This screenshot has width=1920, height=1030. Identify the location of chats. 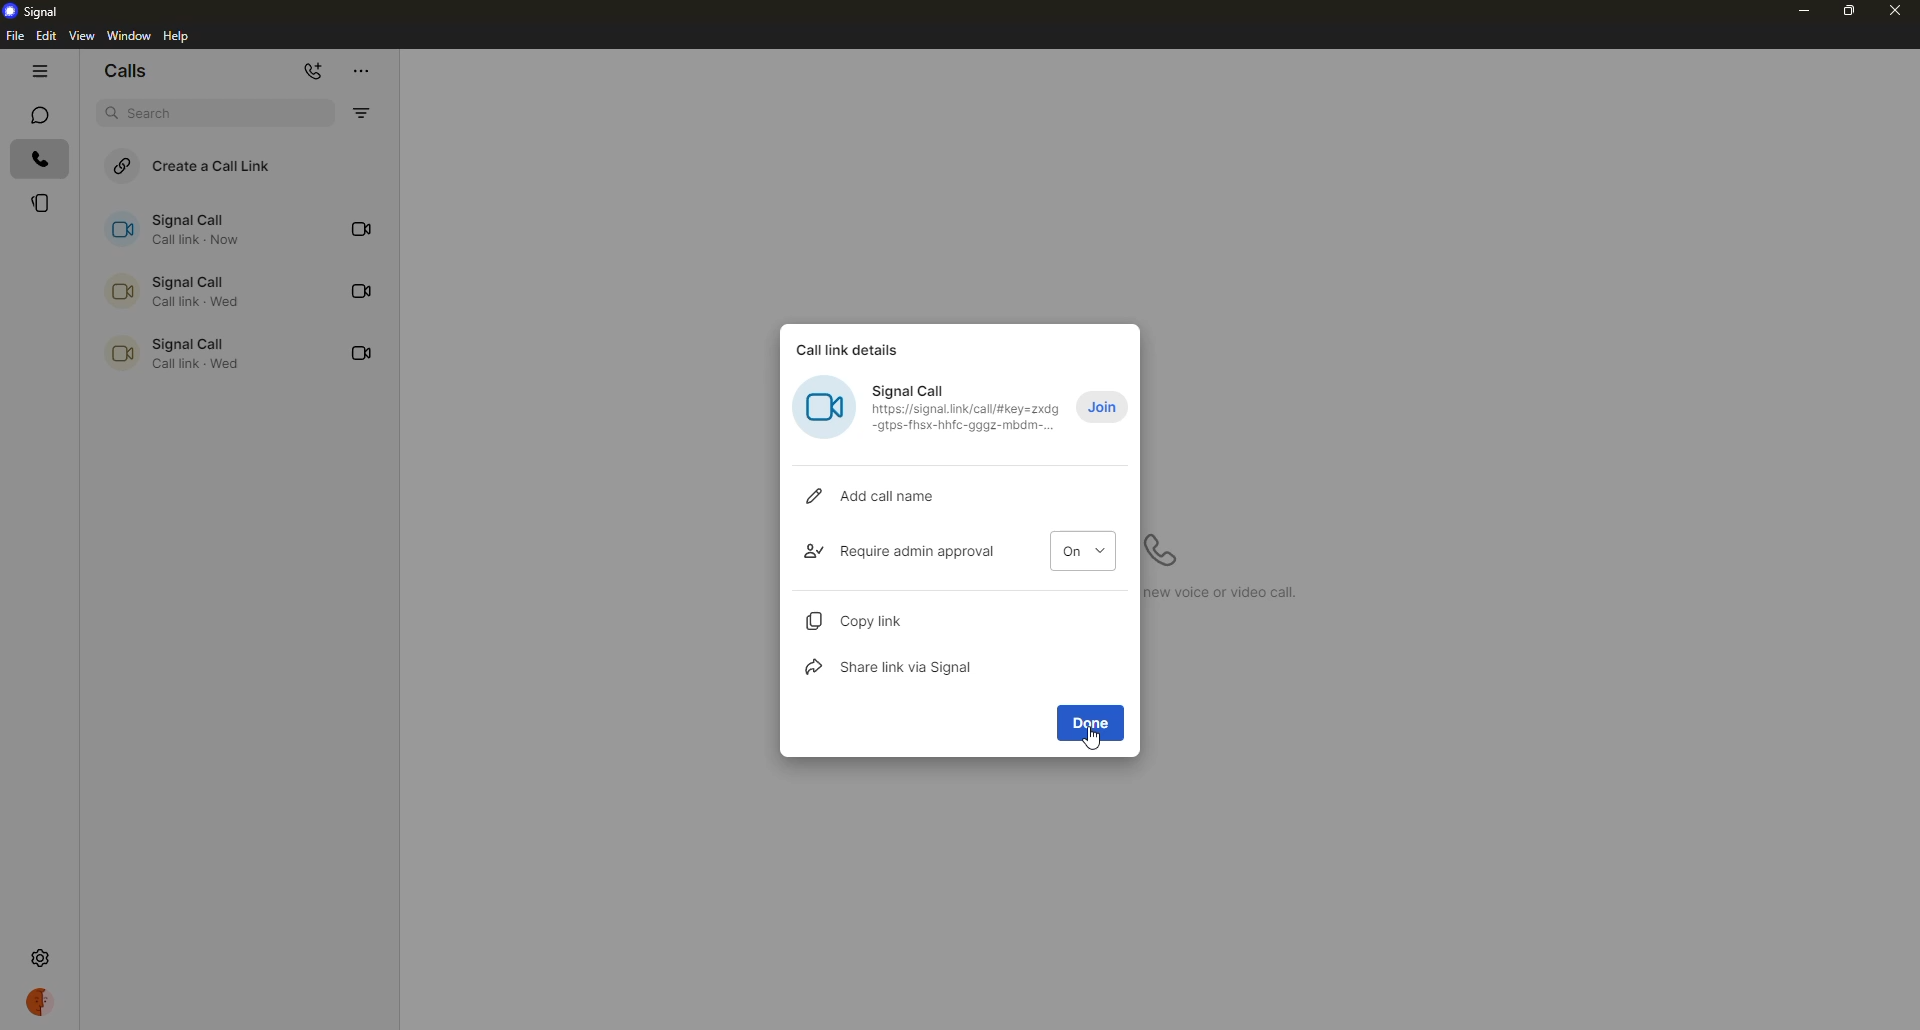
(40, 115).